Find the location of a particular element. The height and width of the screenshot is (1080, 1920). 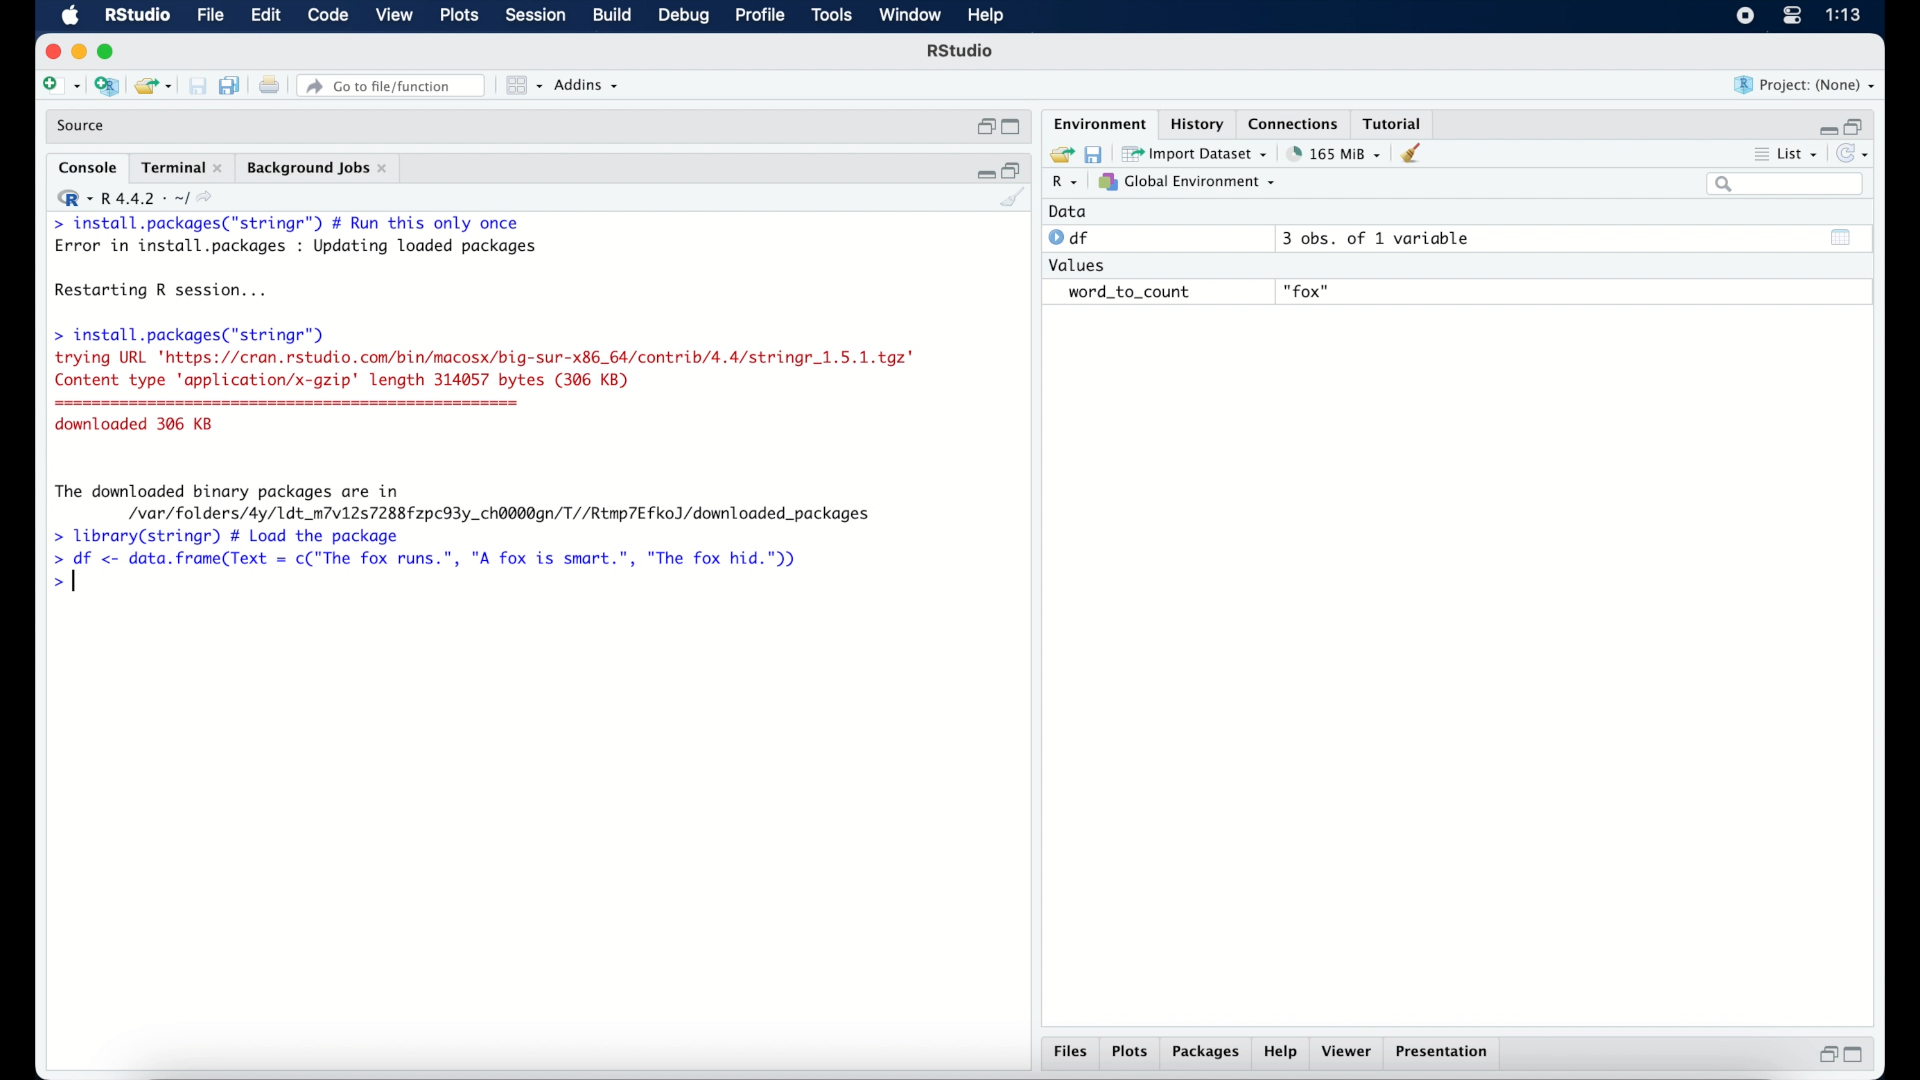

minimize is located at coordinates (983, 171).